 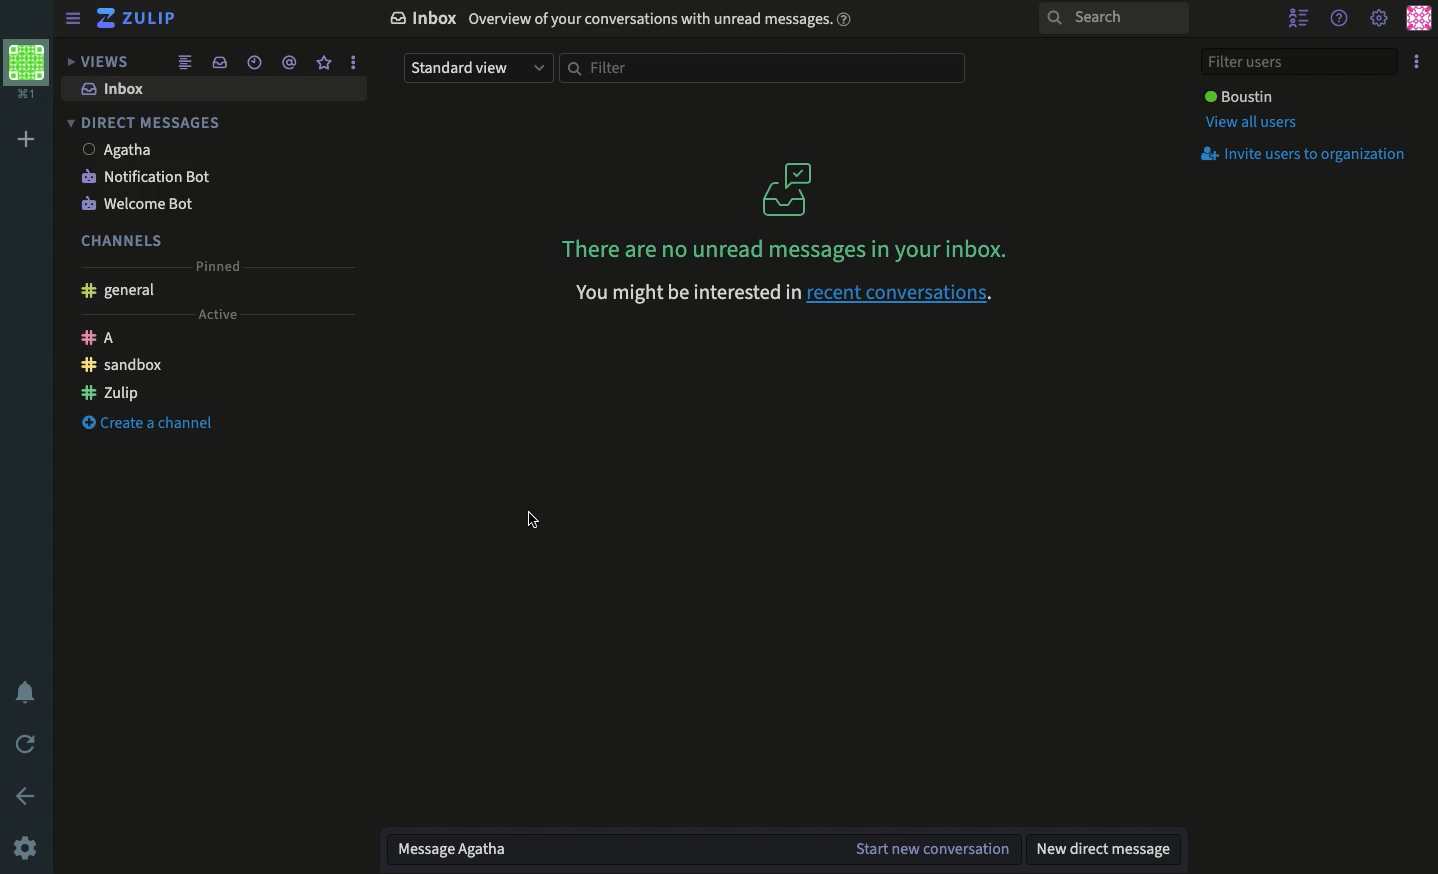 What do you see at coordinates (625, 21) in the screenshot?
I see `Inbox` at bounding box center [625, 21].